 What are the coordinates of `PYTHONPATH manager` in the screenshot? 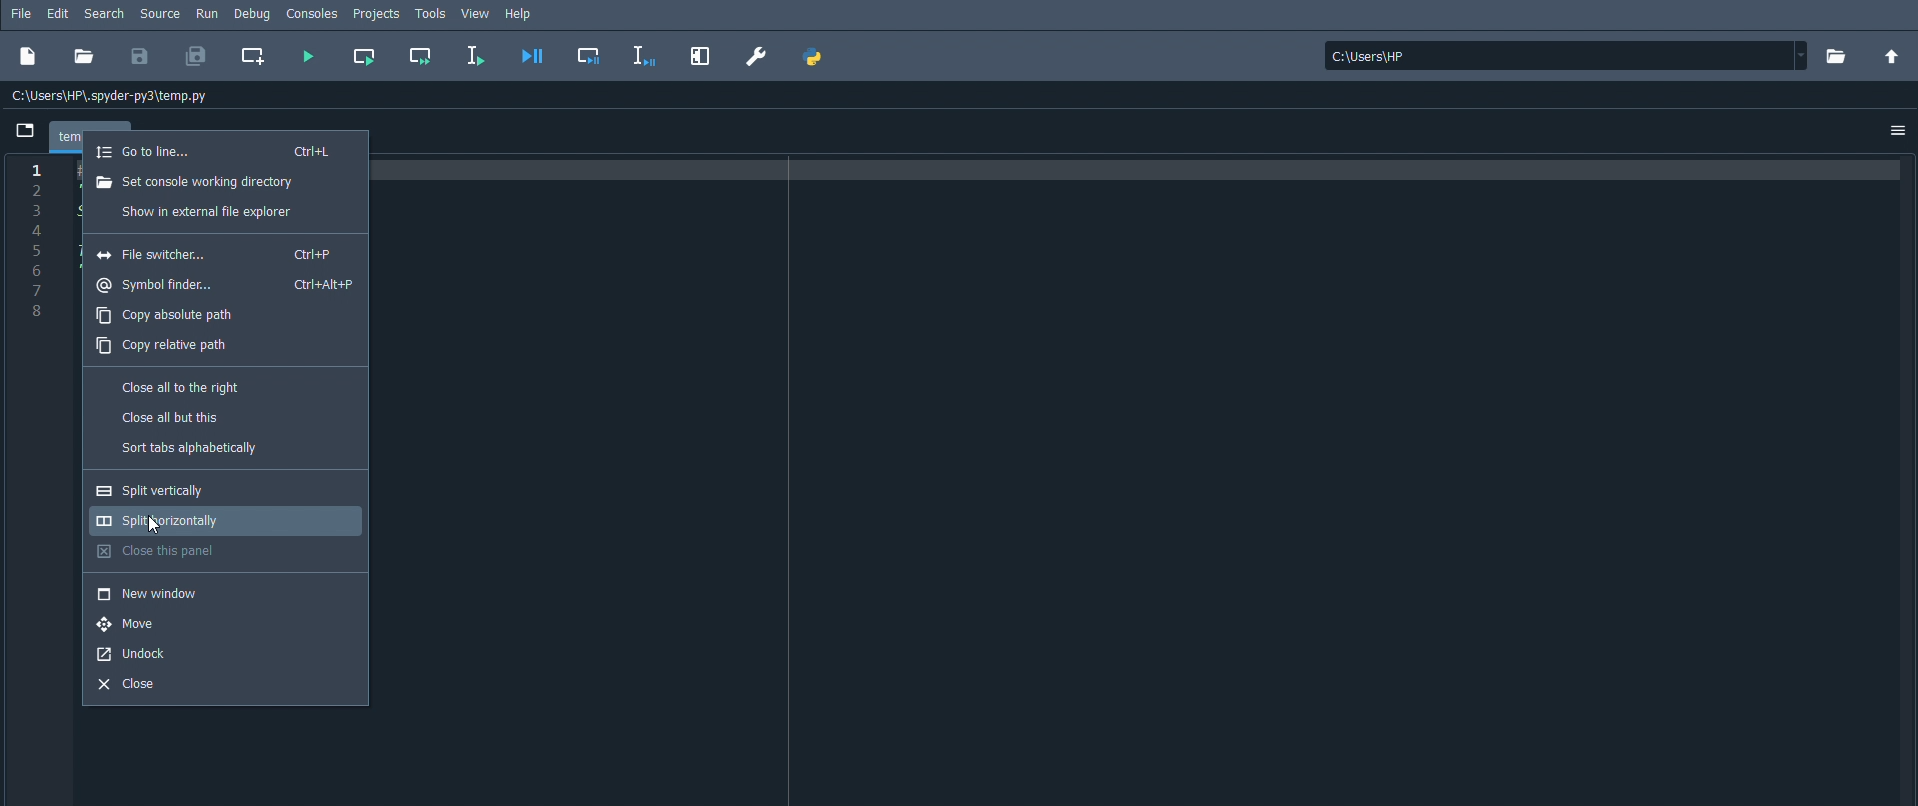 It's located at (815, 58).